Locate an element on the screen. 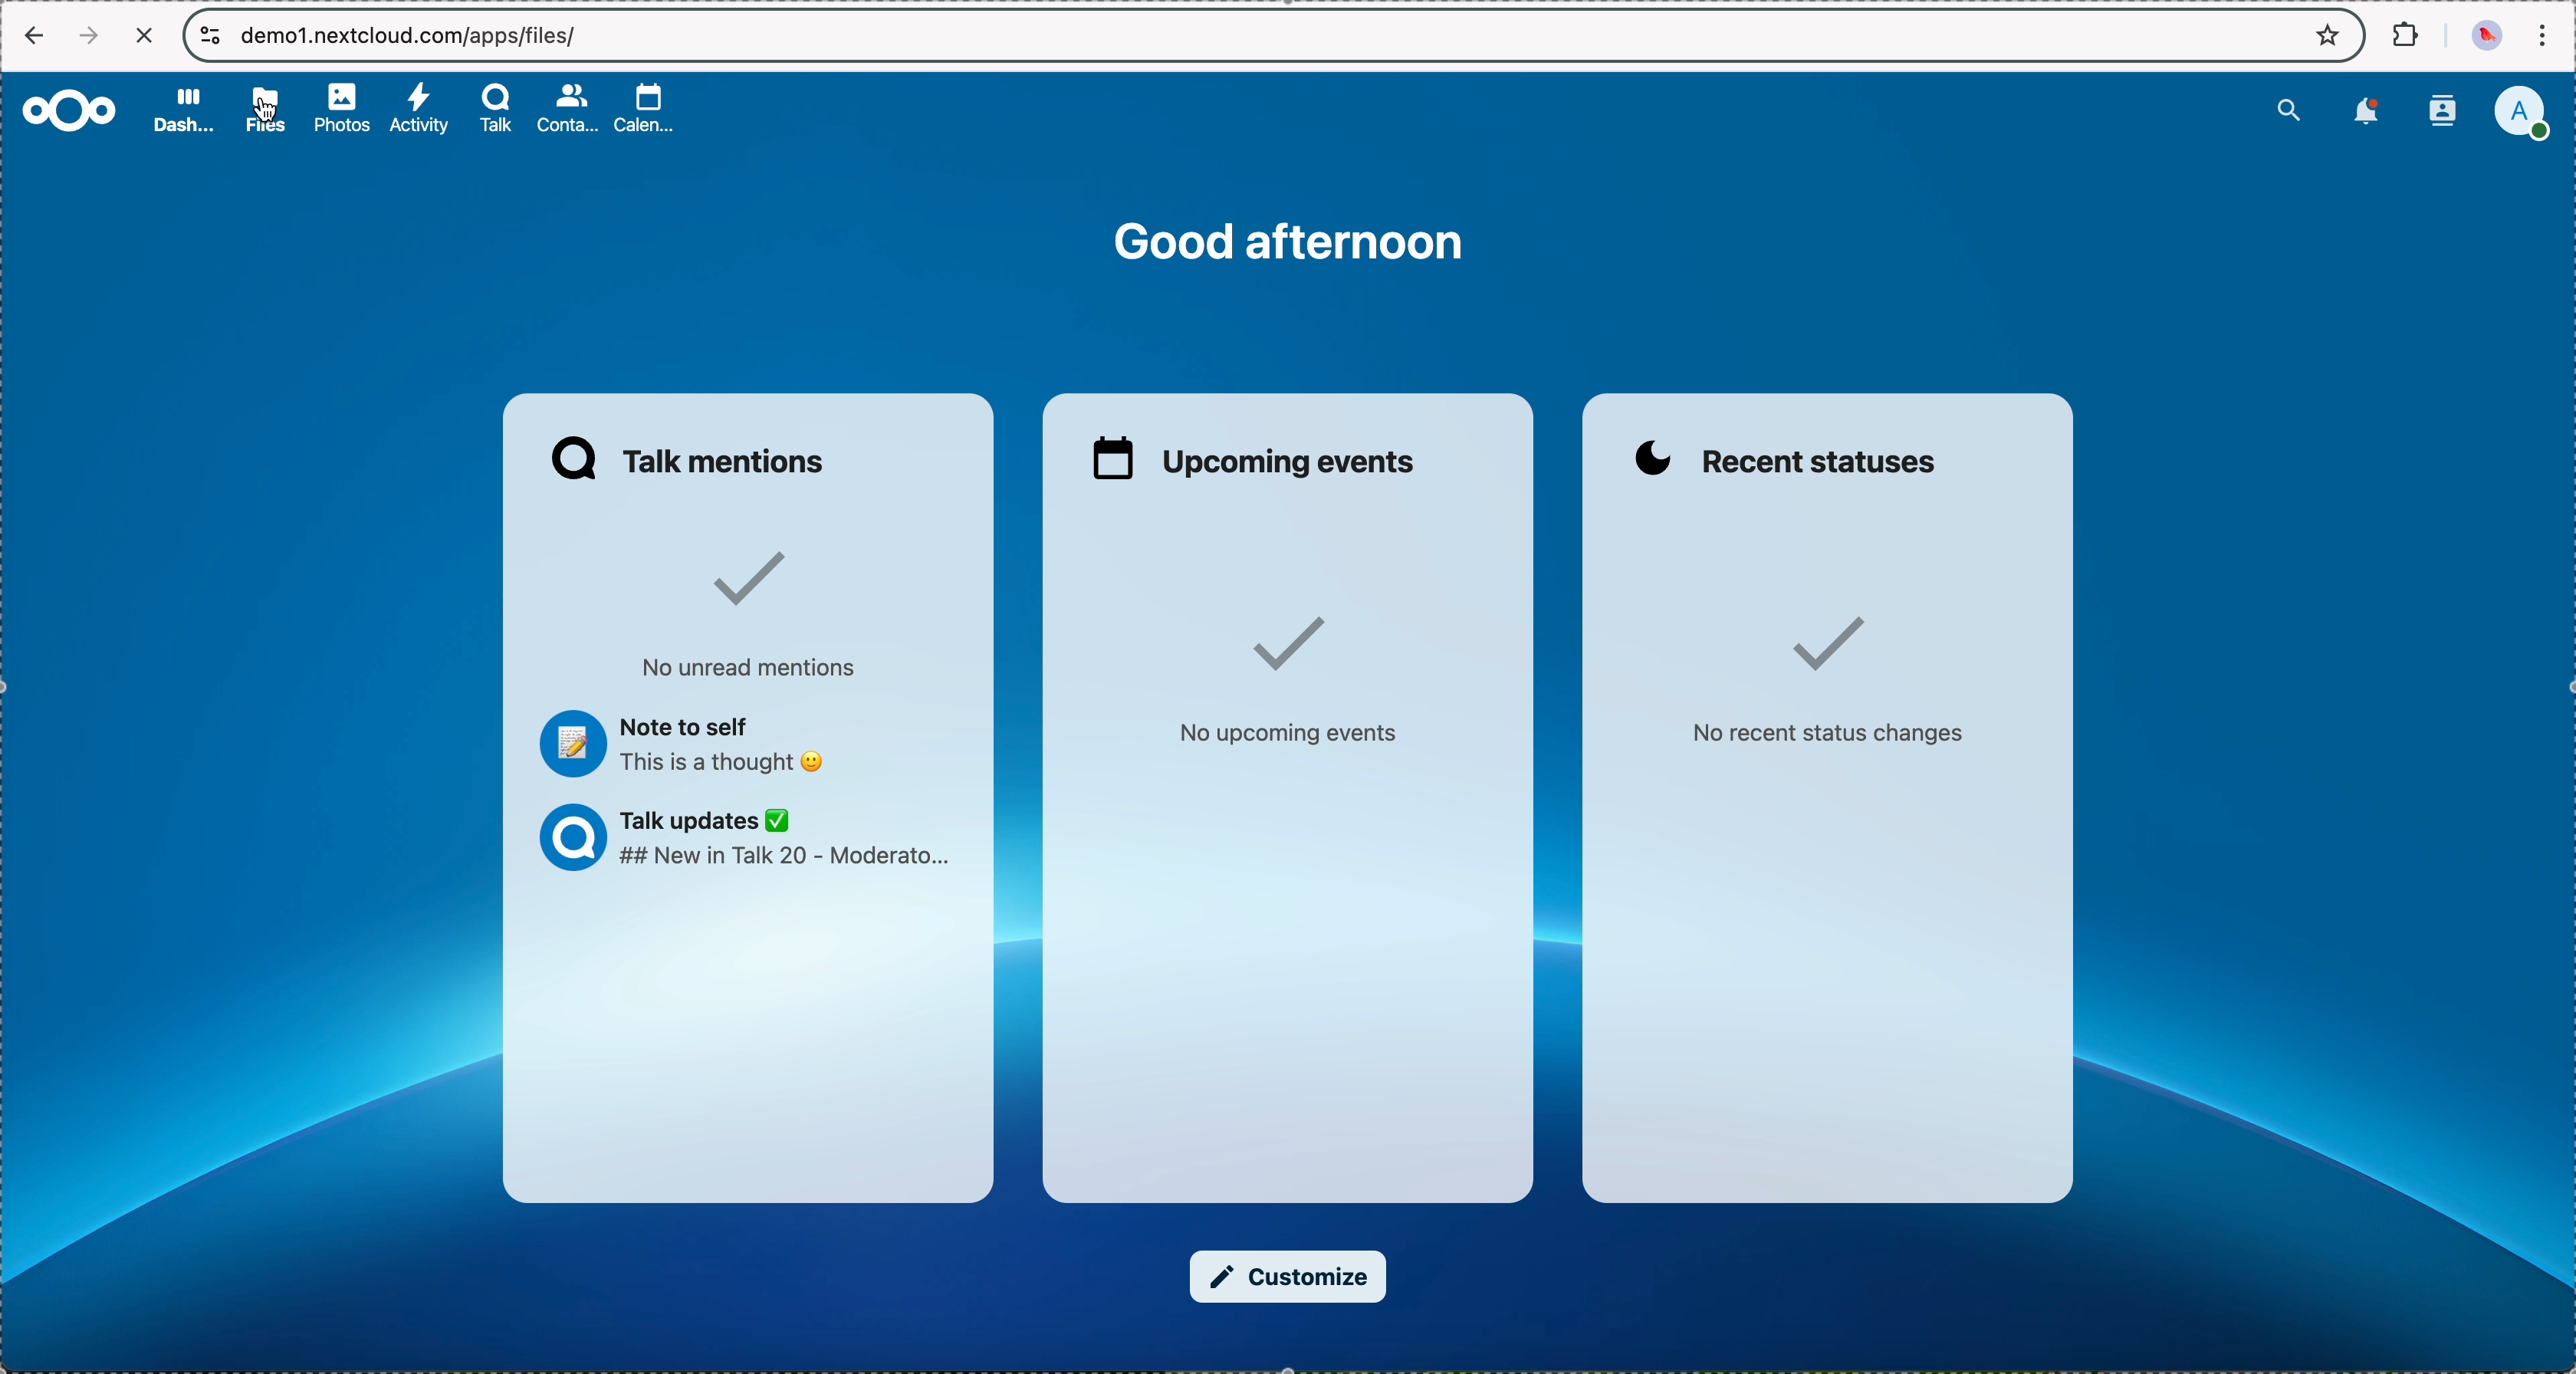  Talk mentions is located at coordinates (689, 457).